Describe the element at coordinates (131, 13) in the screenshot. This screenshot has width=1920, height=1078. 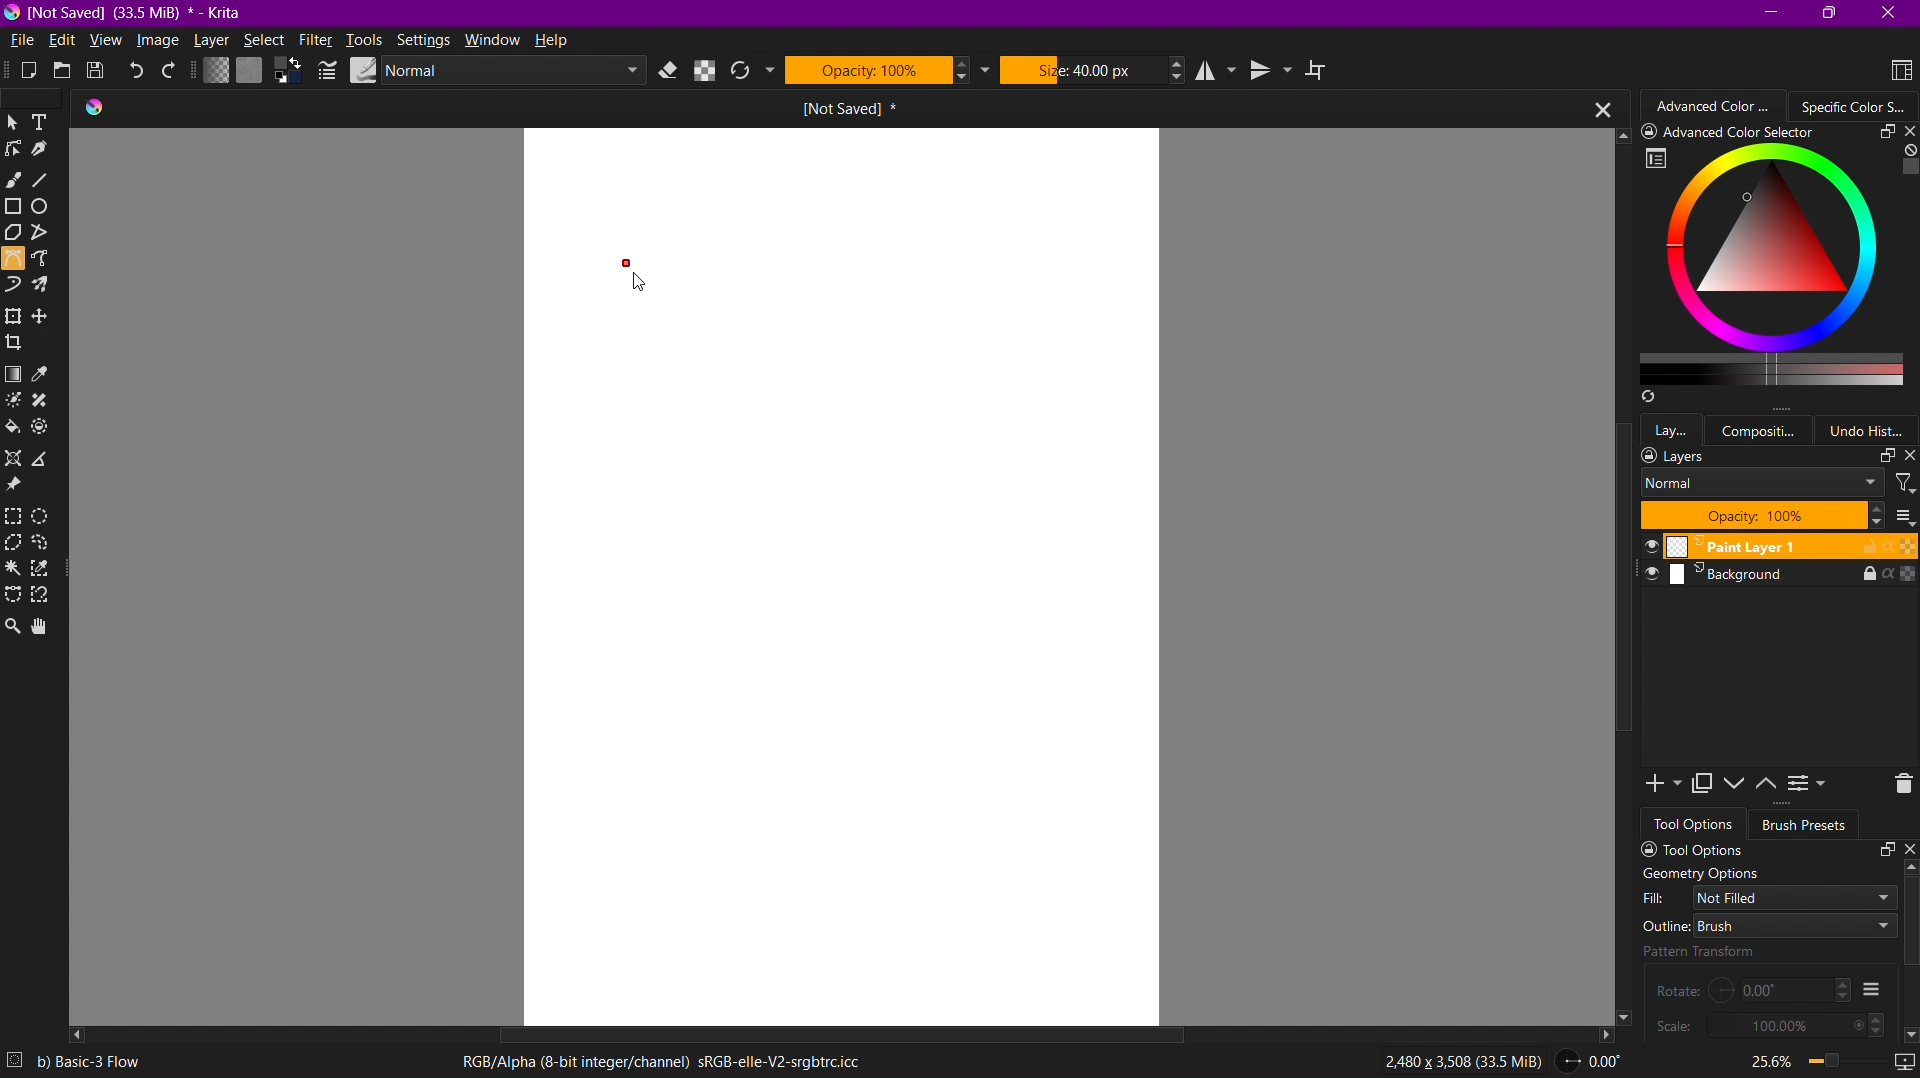
I see `Window Name` at that location.